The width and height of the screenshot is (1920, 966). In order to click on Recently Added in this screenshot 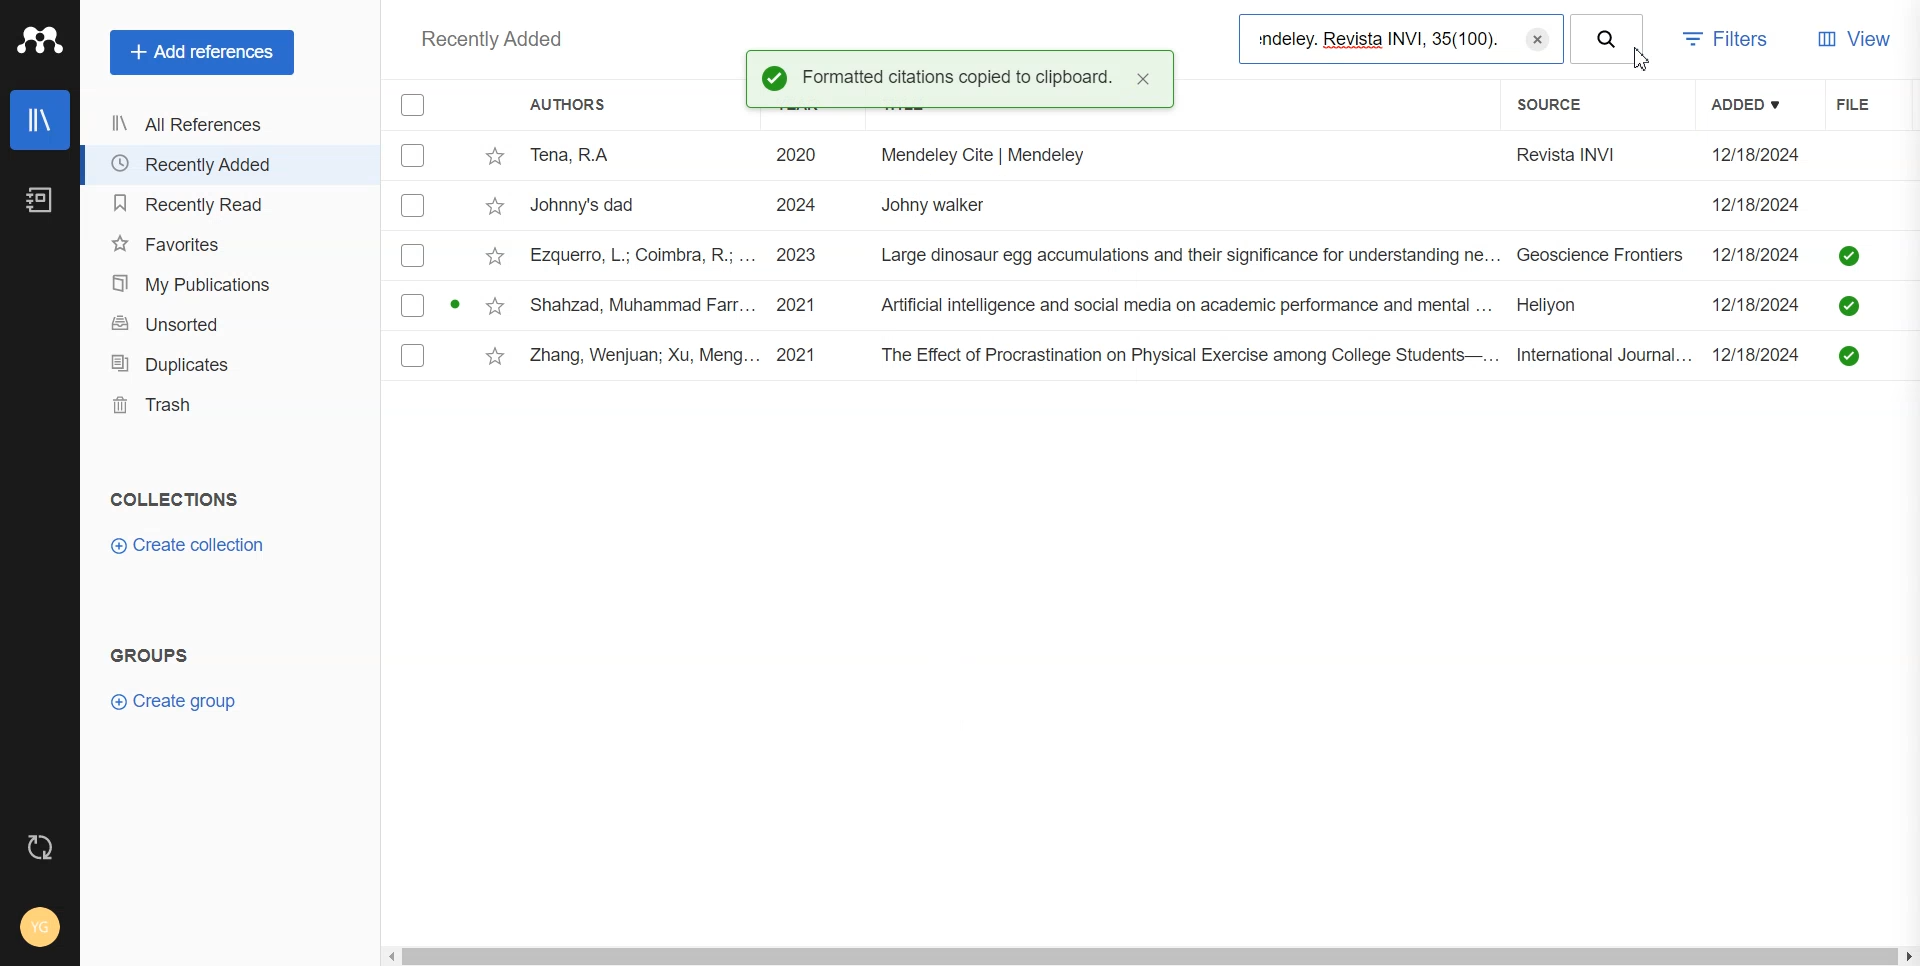, I will do `click(225, 164)`.